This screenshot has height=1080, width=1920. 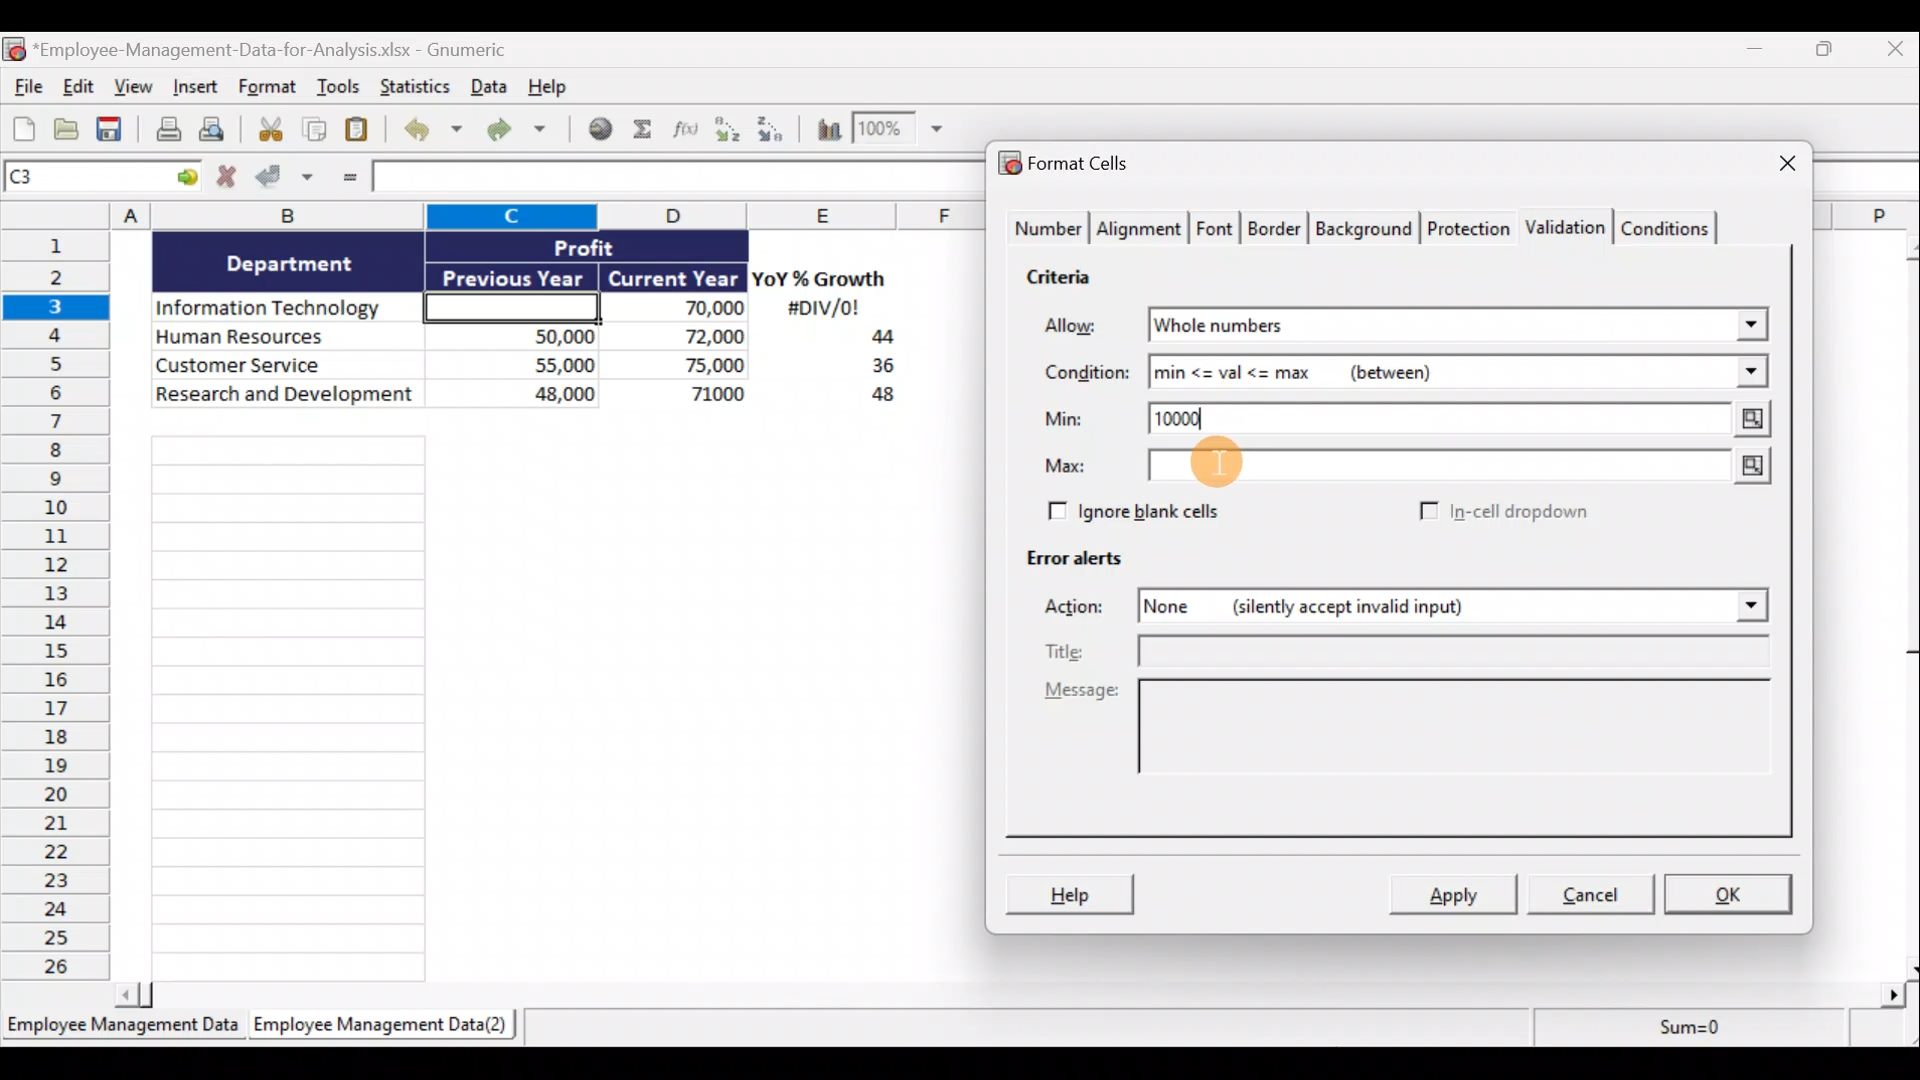 I want to click on Information Technology, so click(x=288, y=309).